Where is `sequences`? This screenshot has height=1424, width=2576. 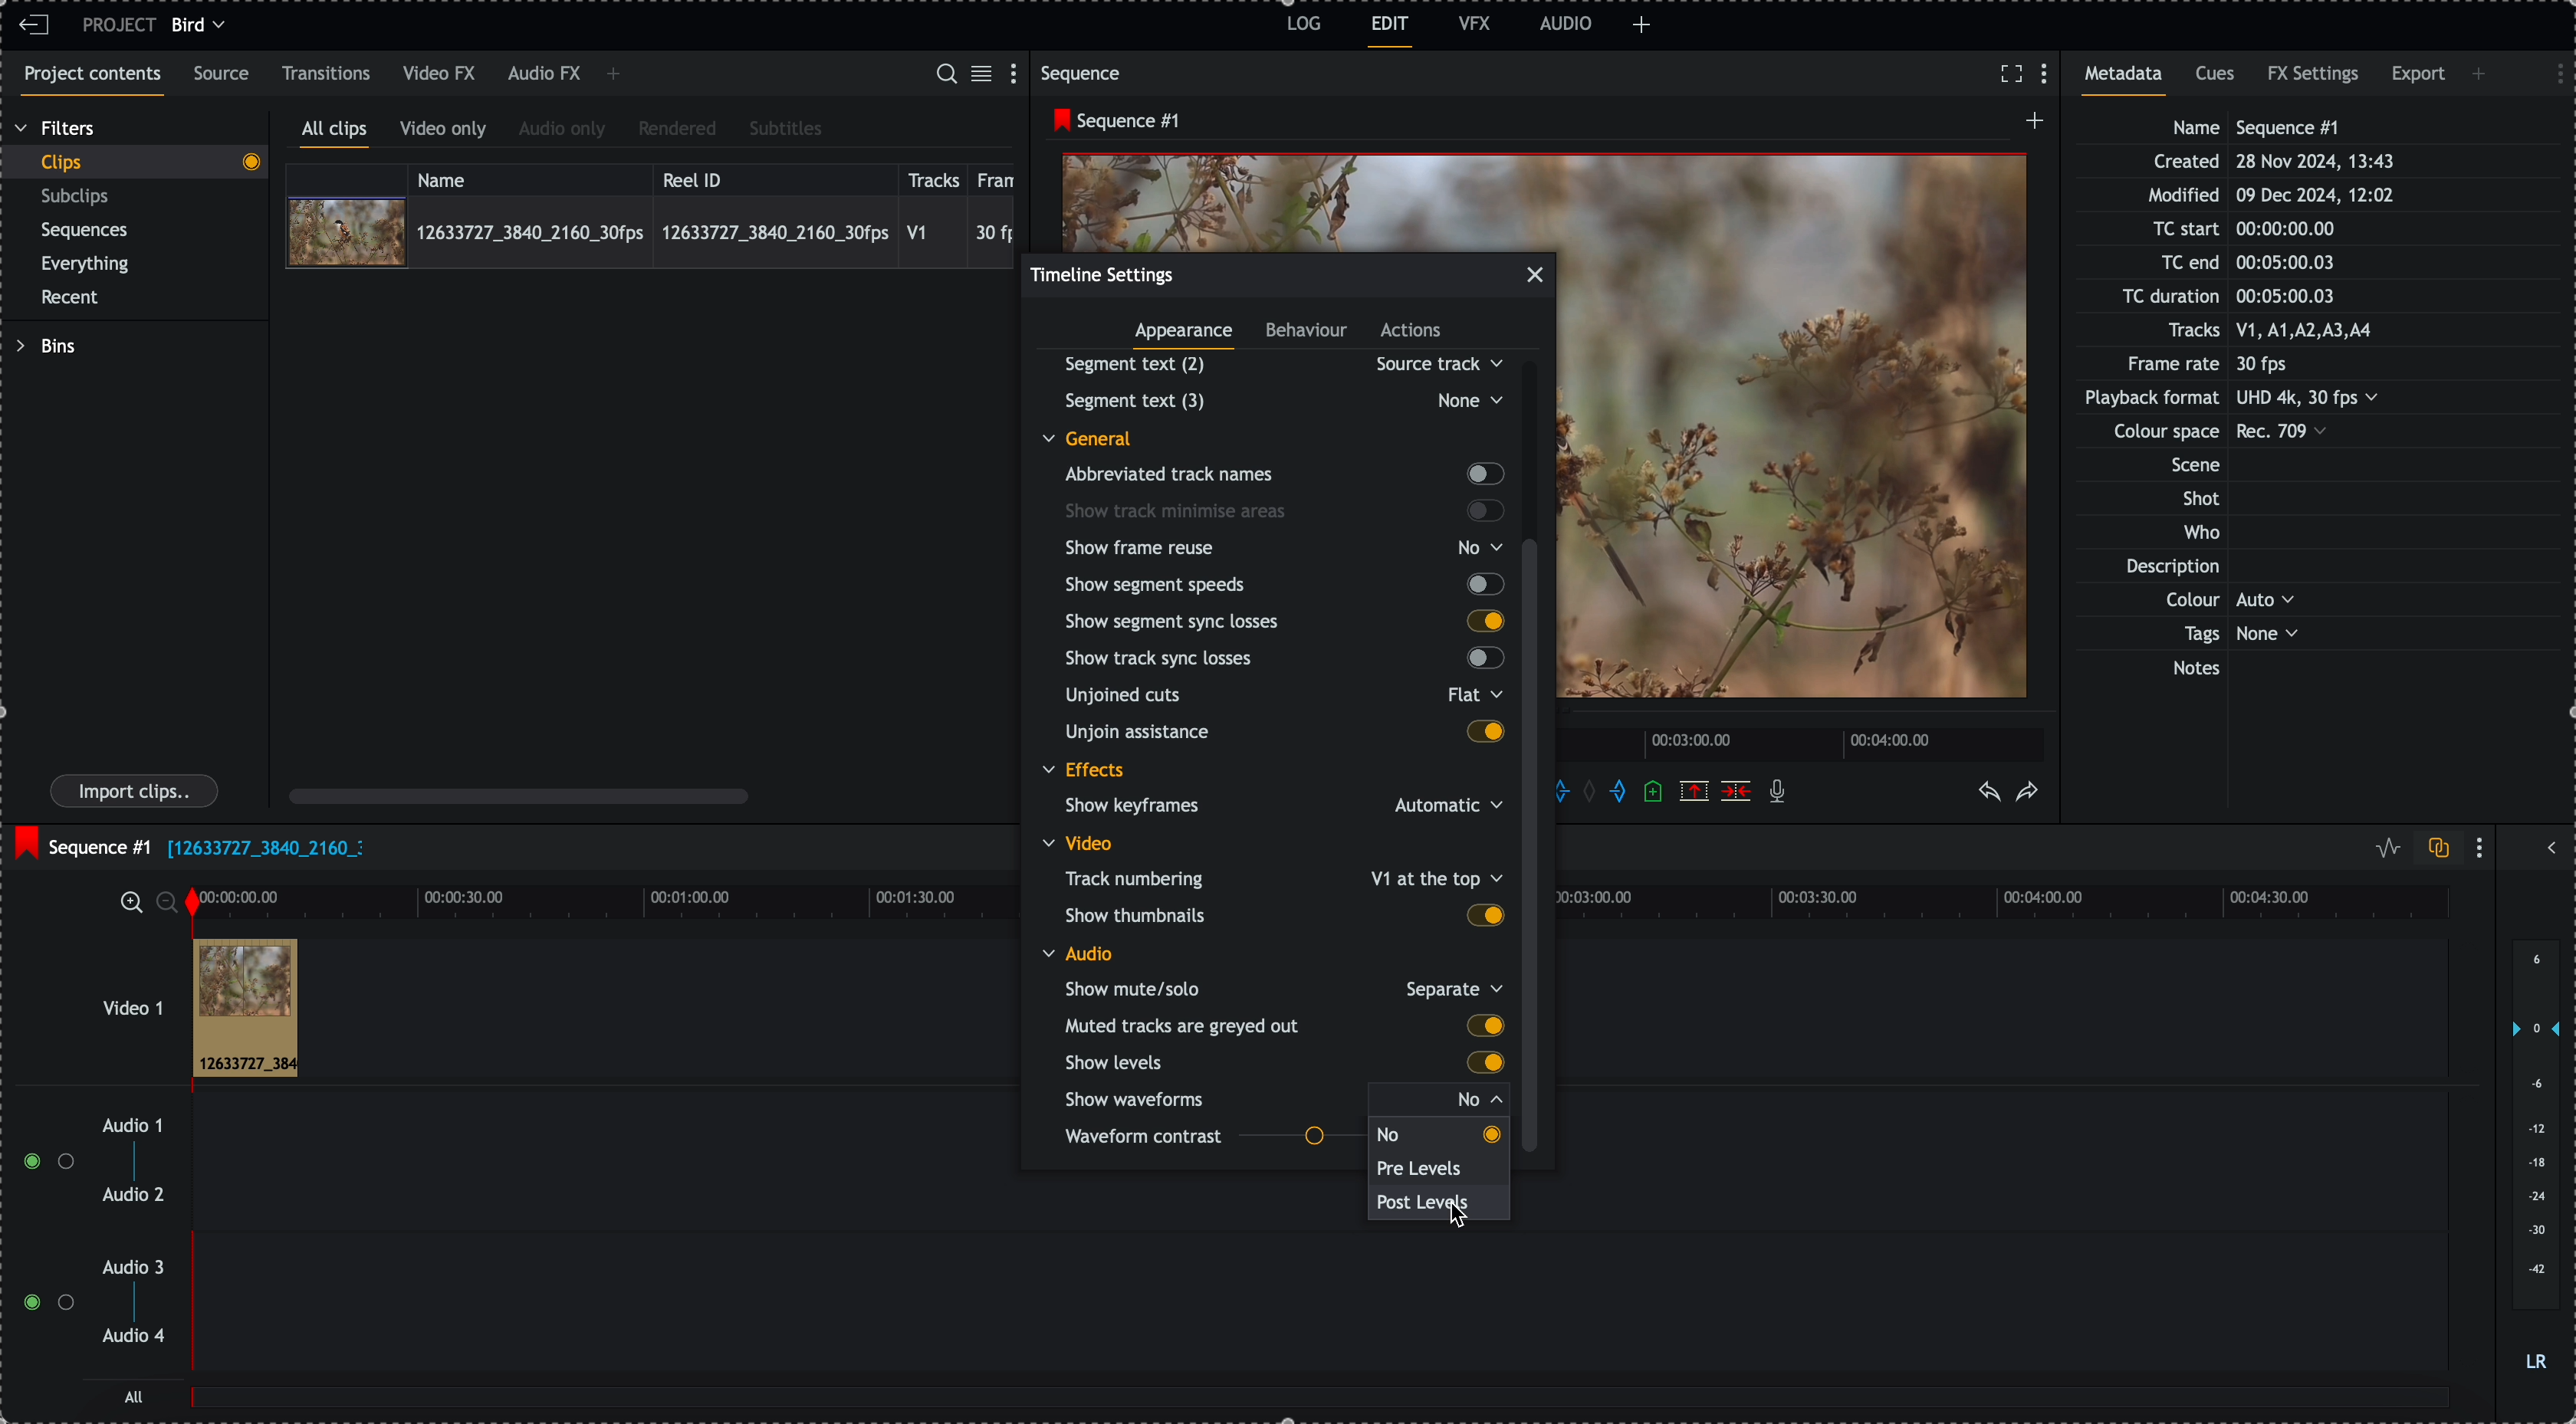
sequences is located at coordinates (85, 234).